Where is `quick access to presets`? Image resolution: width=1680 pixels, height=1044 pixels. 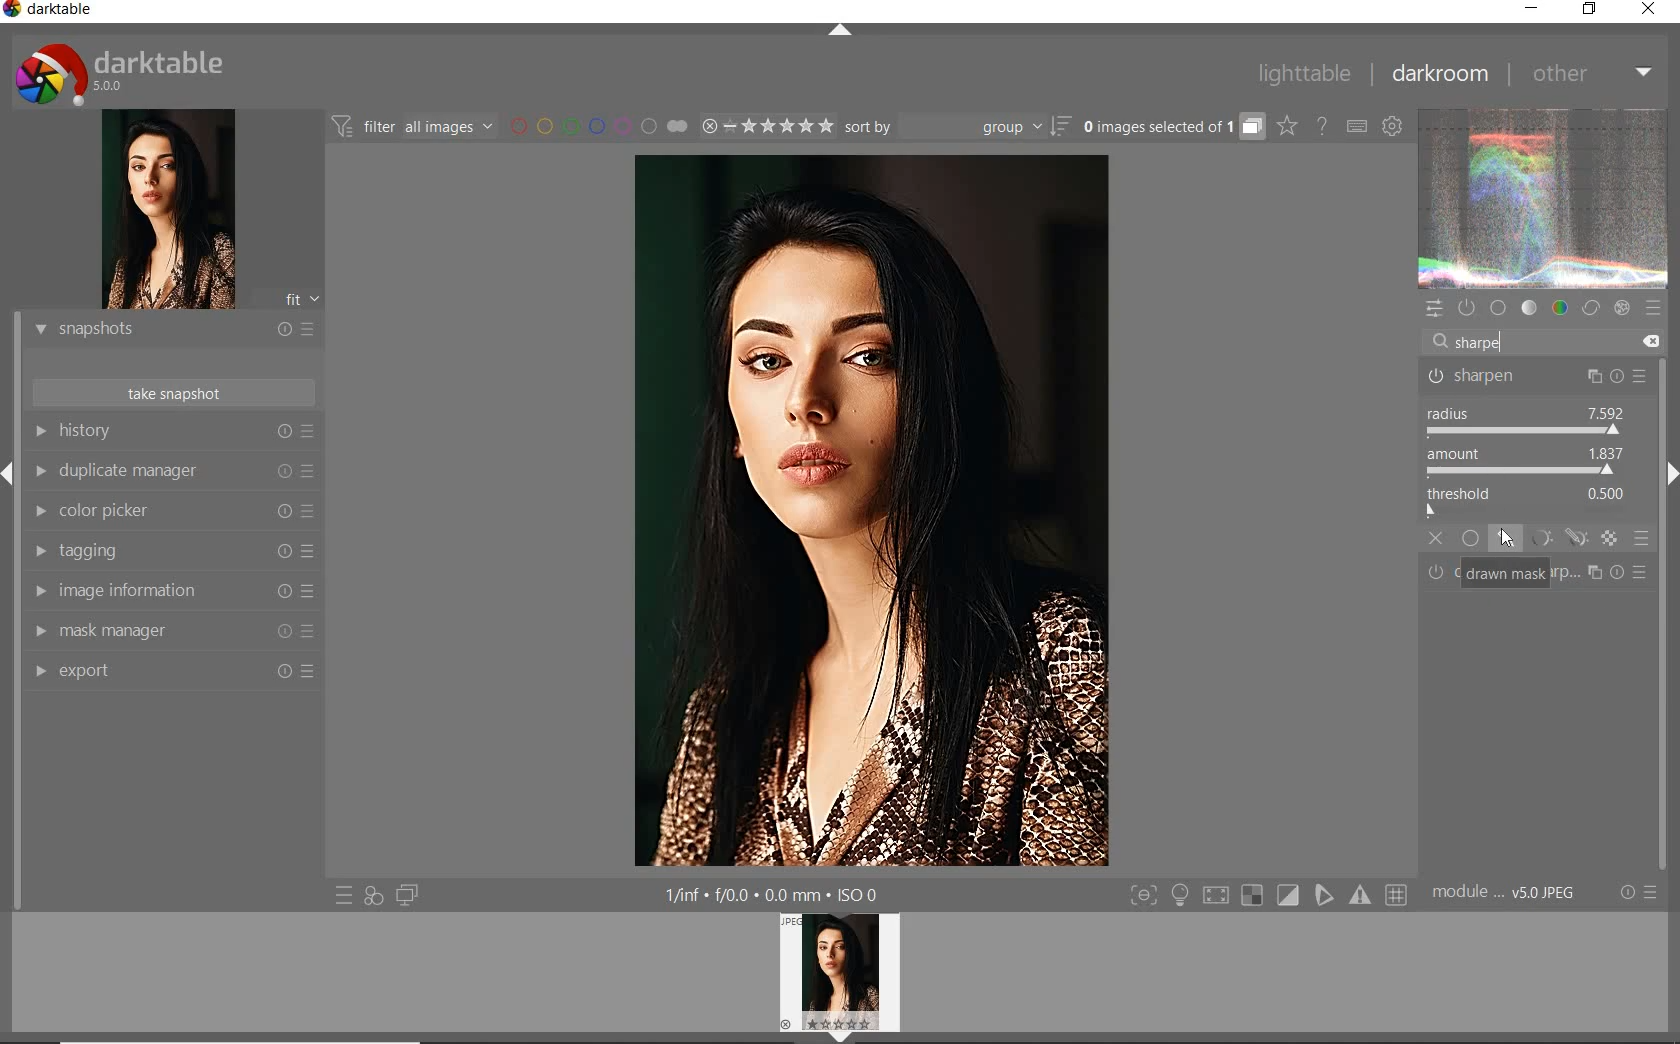 quick access to presets is located at coordinates (341, 895).